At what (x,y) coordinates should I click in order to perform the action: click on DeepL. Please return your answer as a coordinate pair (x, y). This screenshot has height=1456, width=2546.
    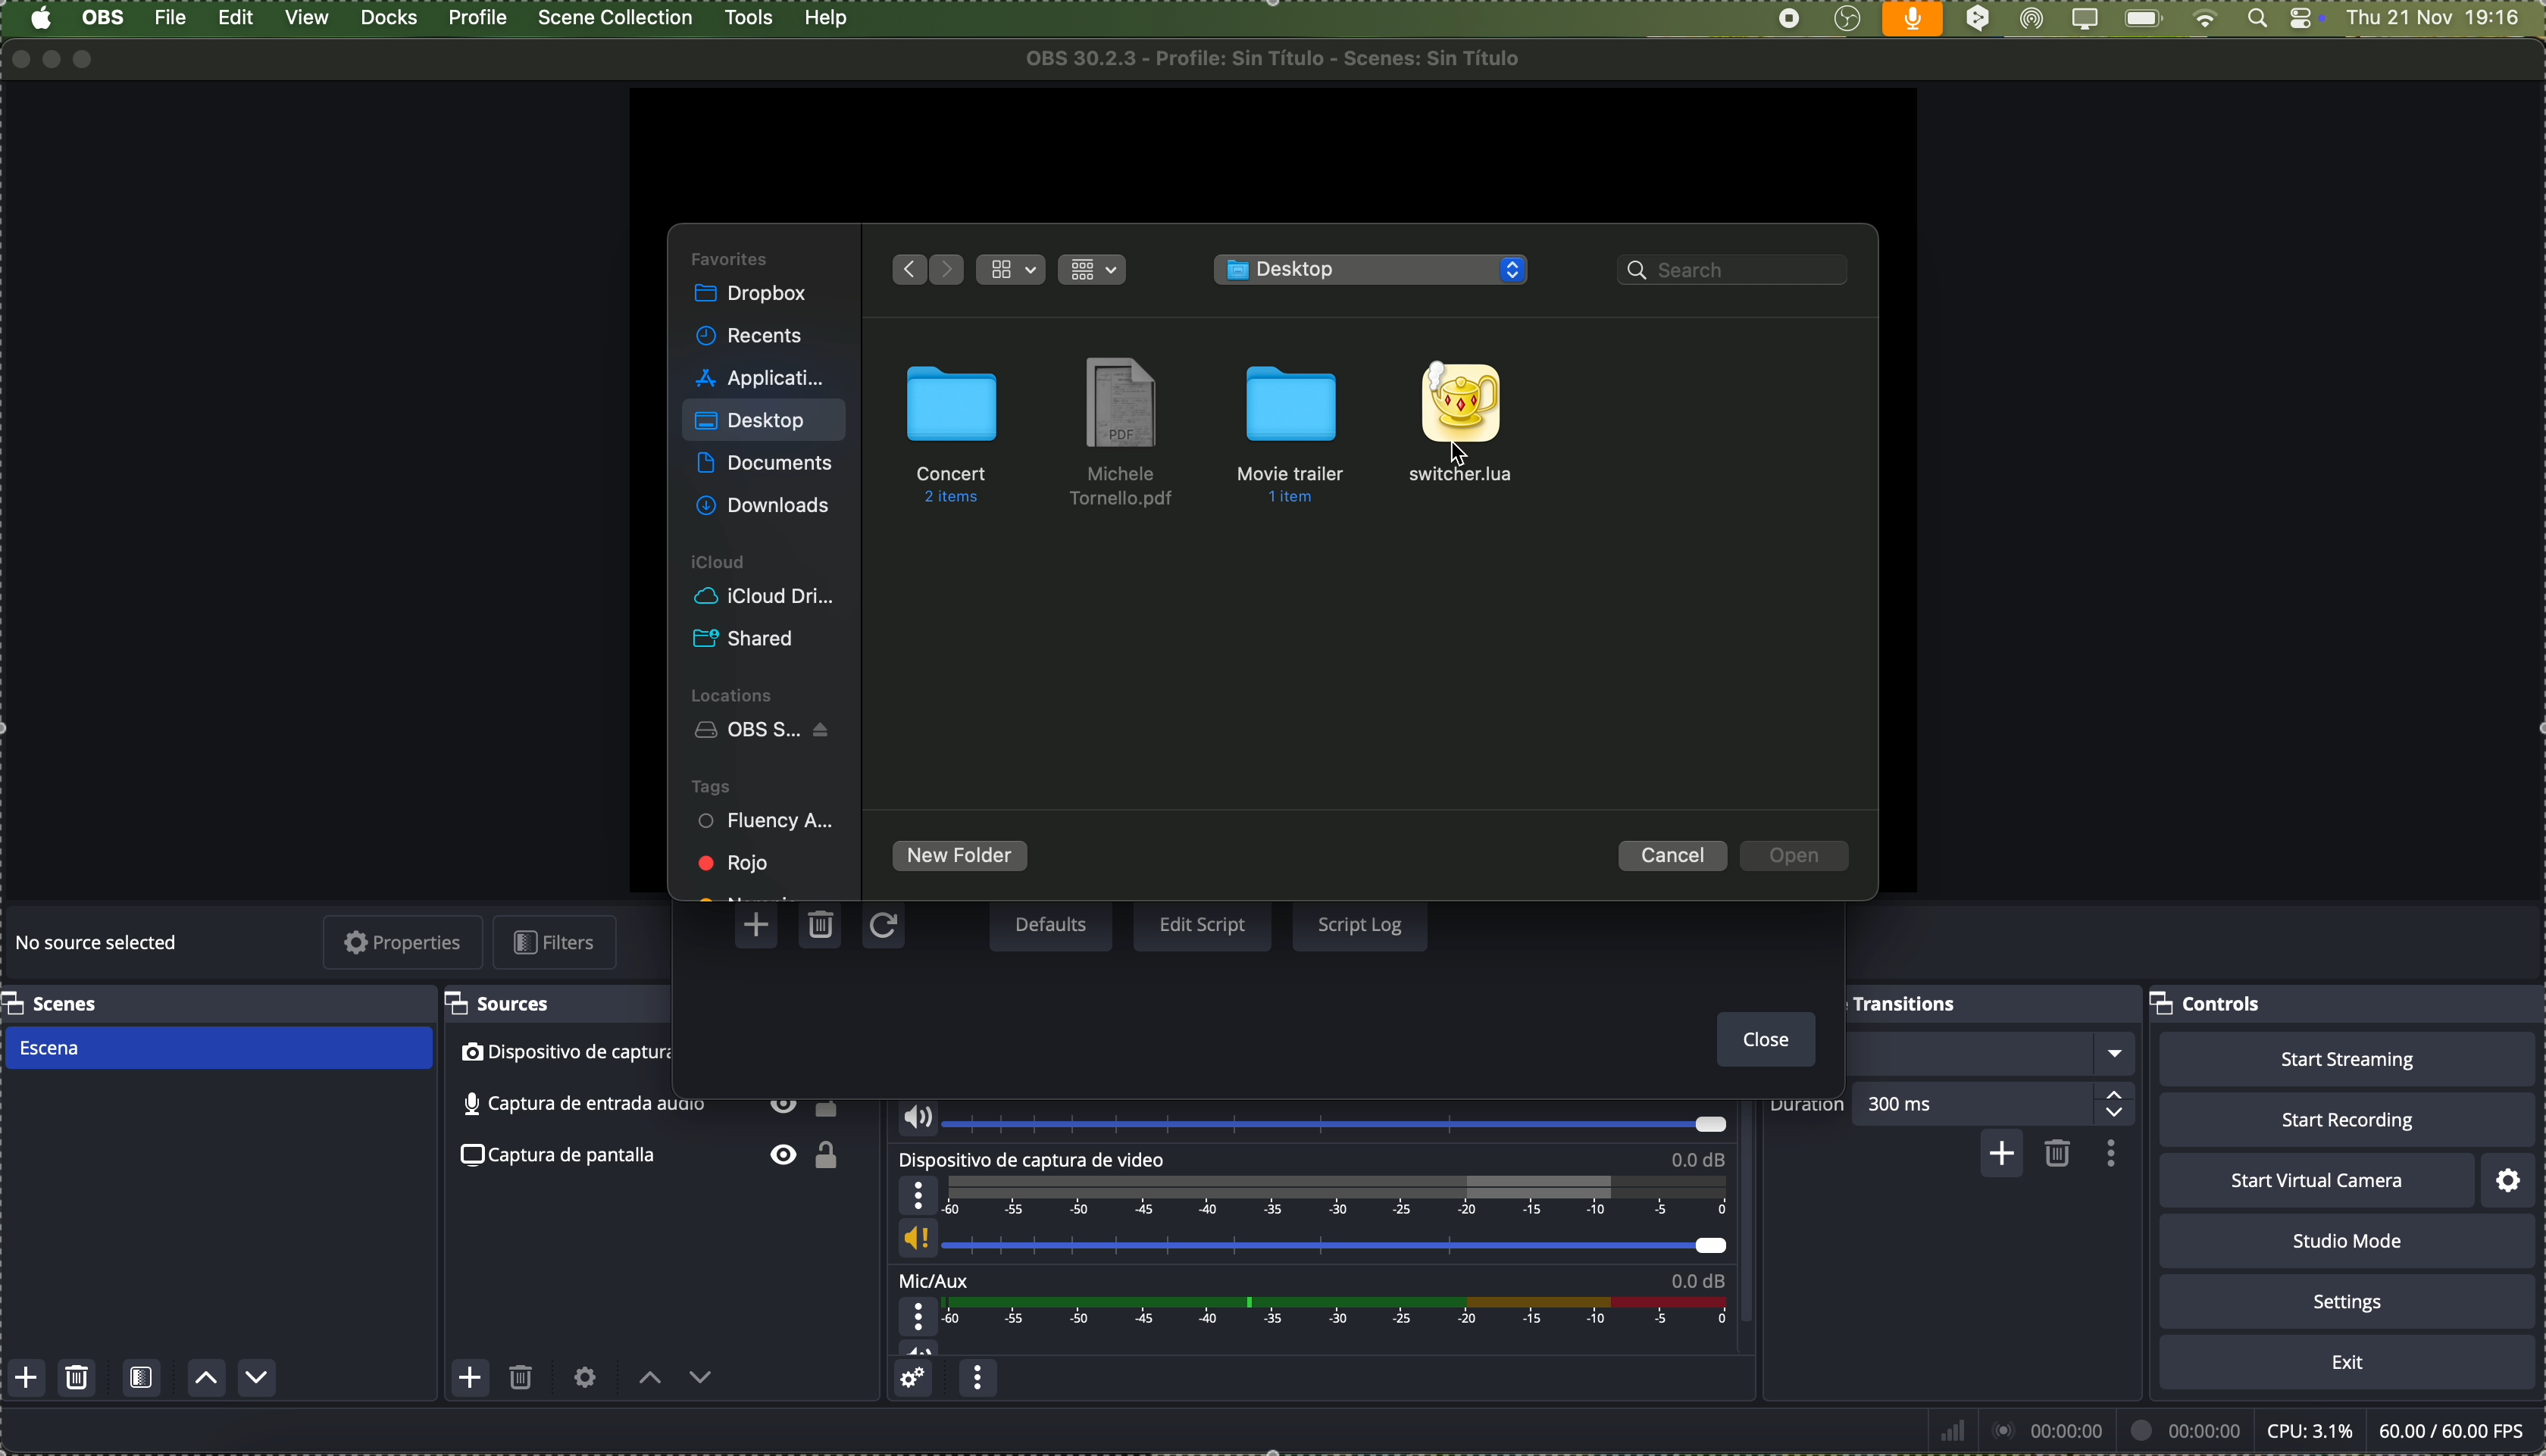
    Looking at the image, I should click on (1979, 20).